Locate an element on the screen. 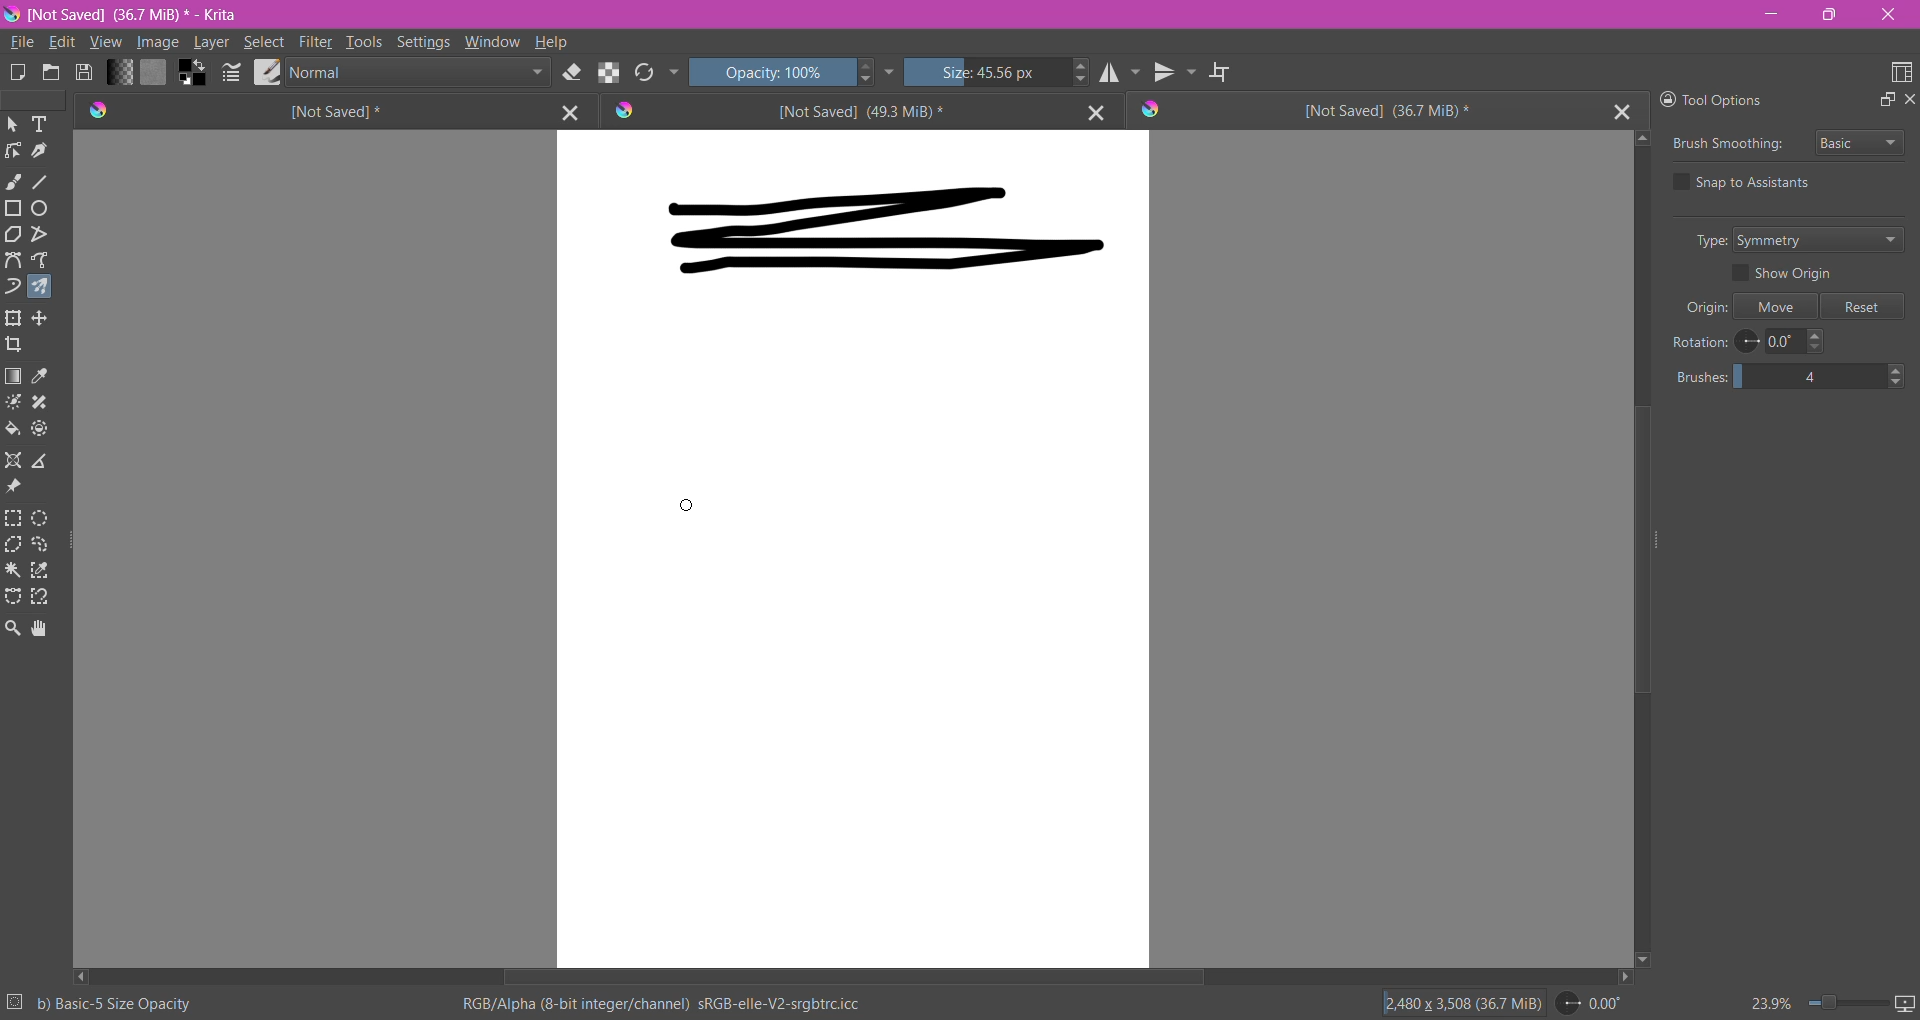 The image size is (1920, 1020). Restore Down is located at coordinates (1832, 15).